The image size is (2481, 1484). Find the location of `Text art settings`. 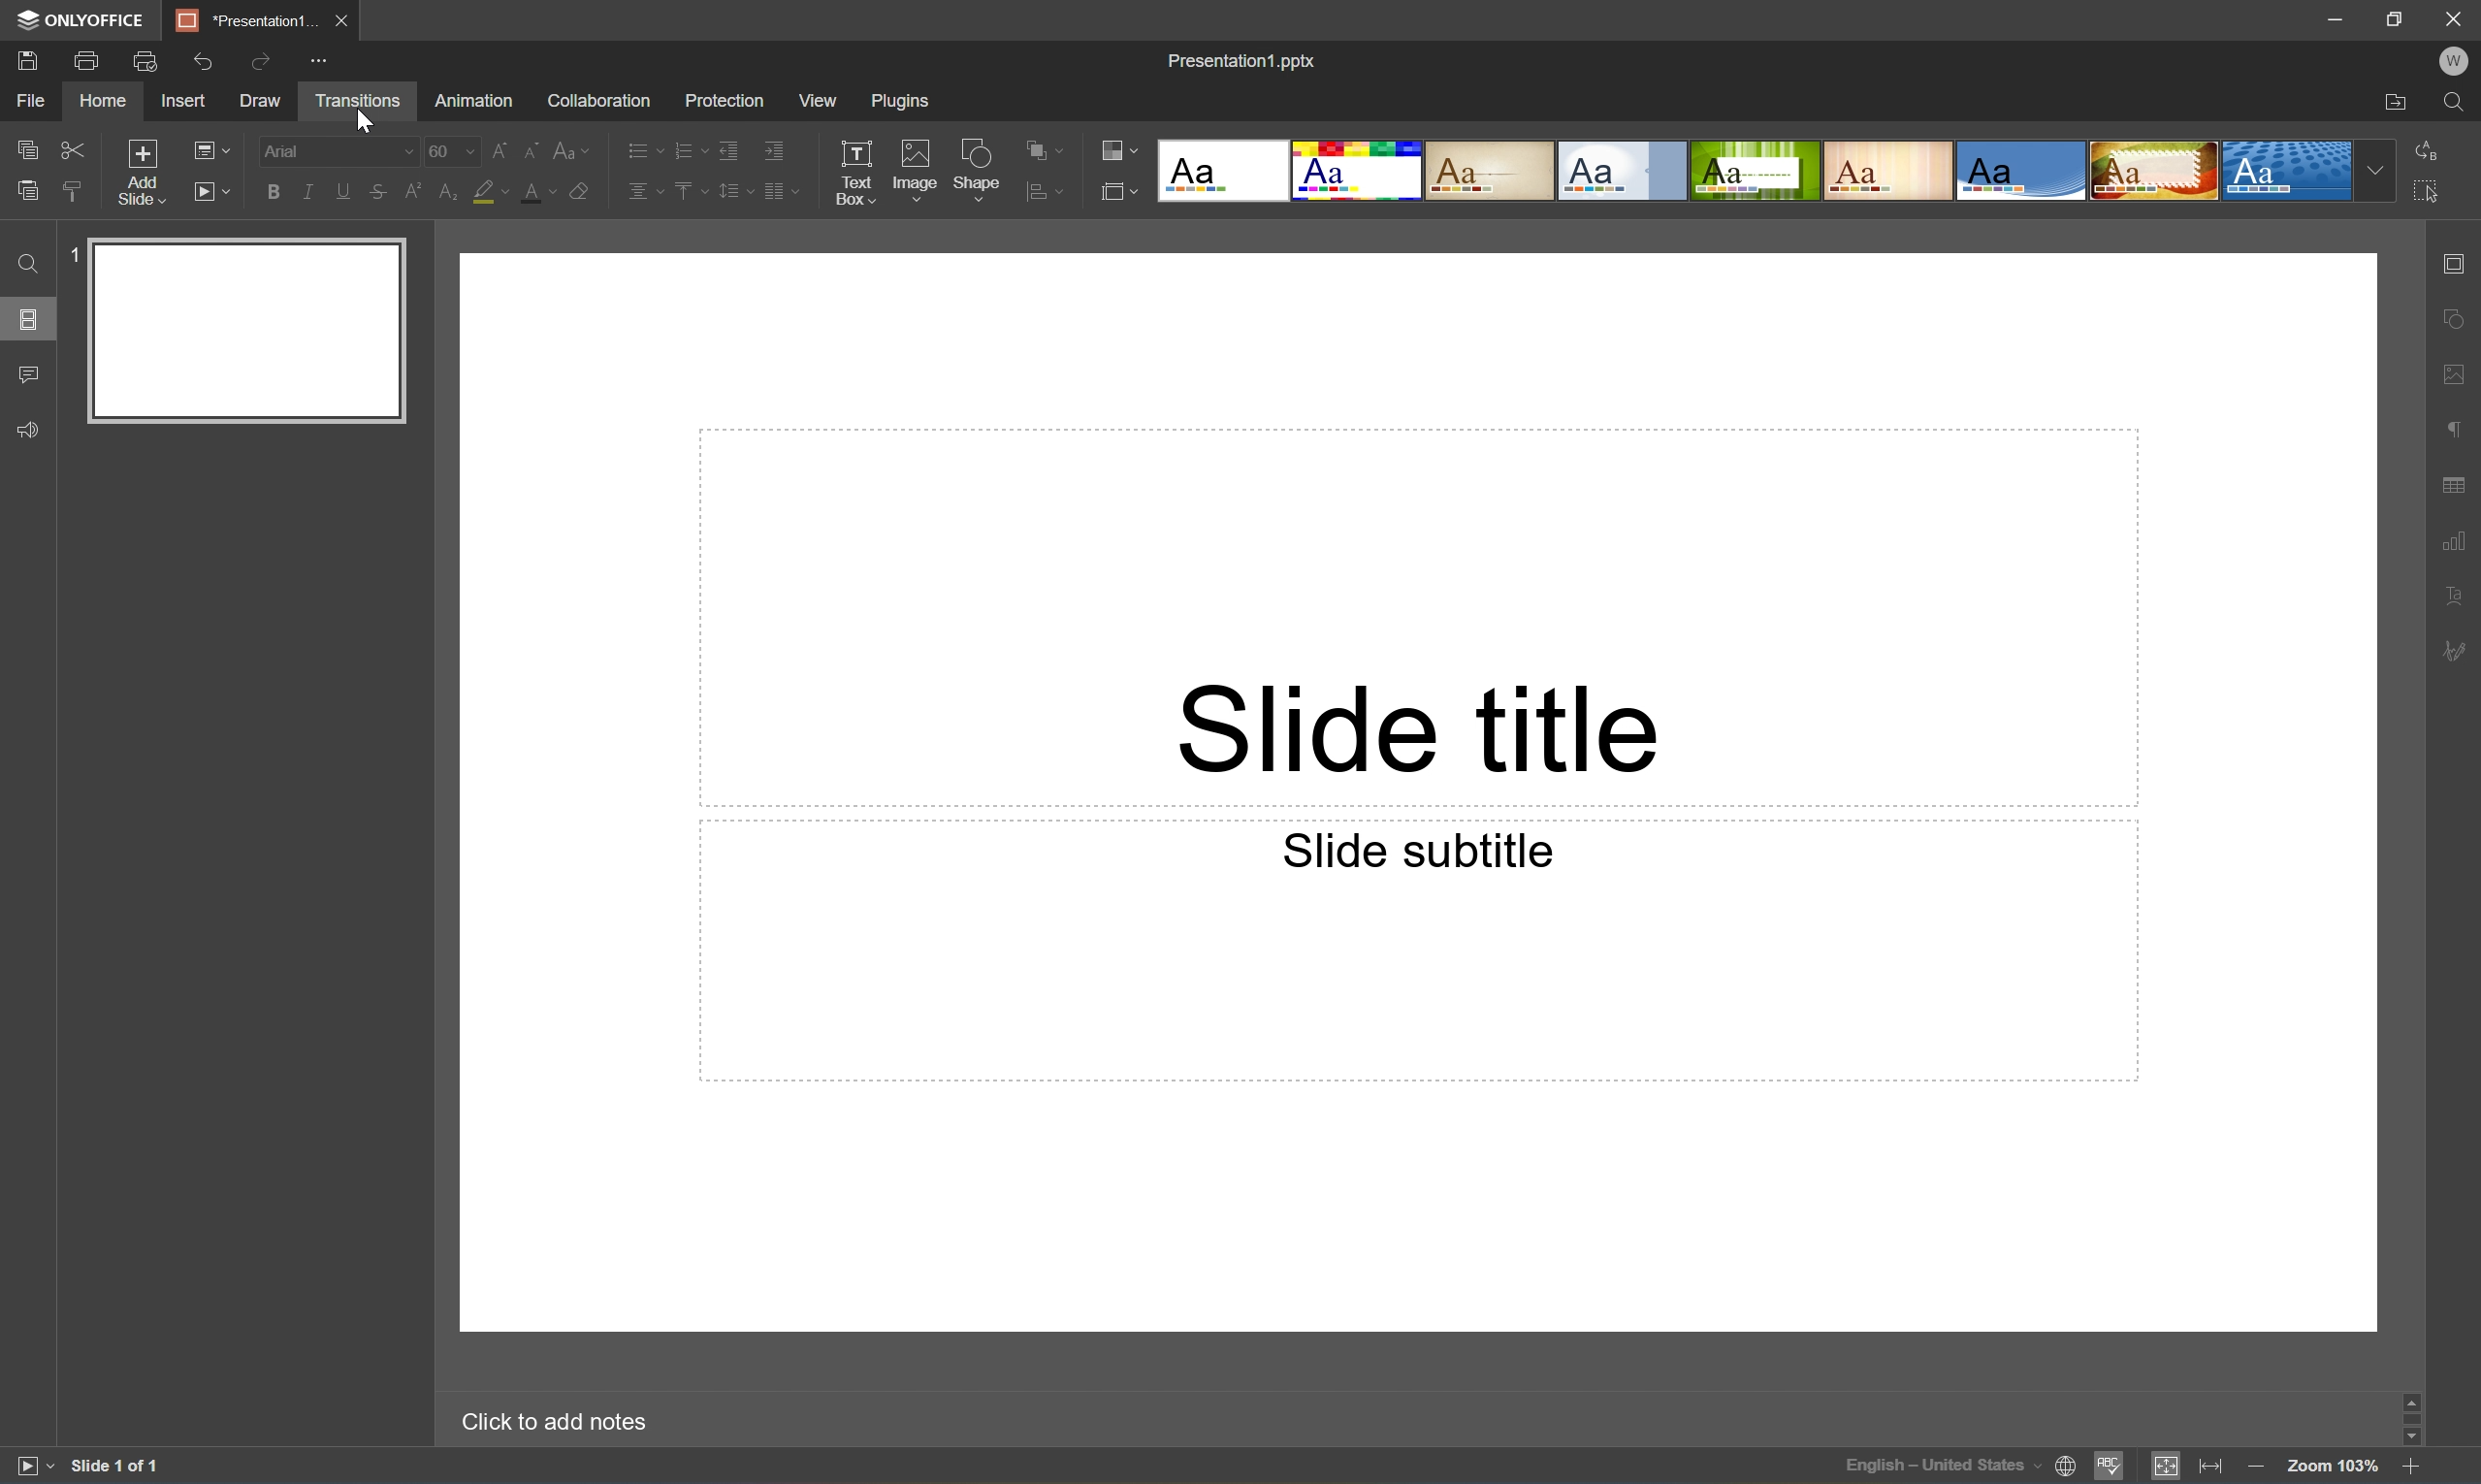

Text art settings is located at coordinates (2462, 599).